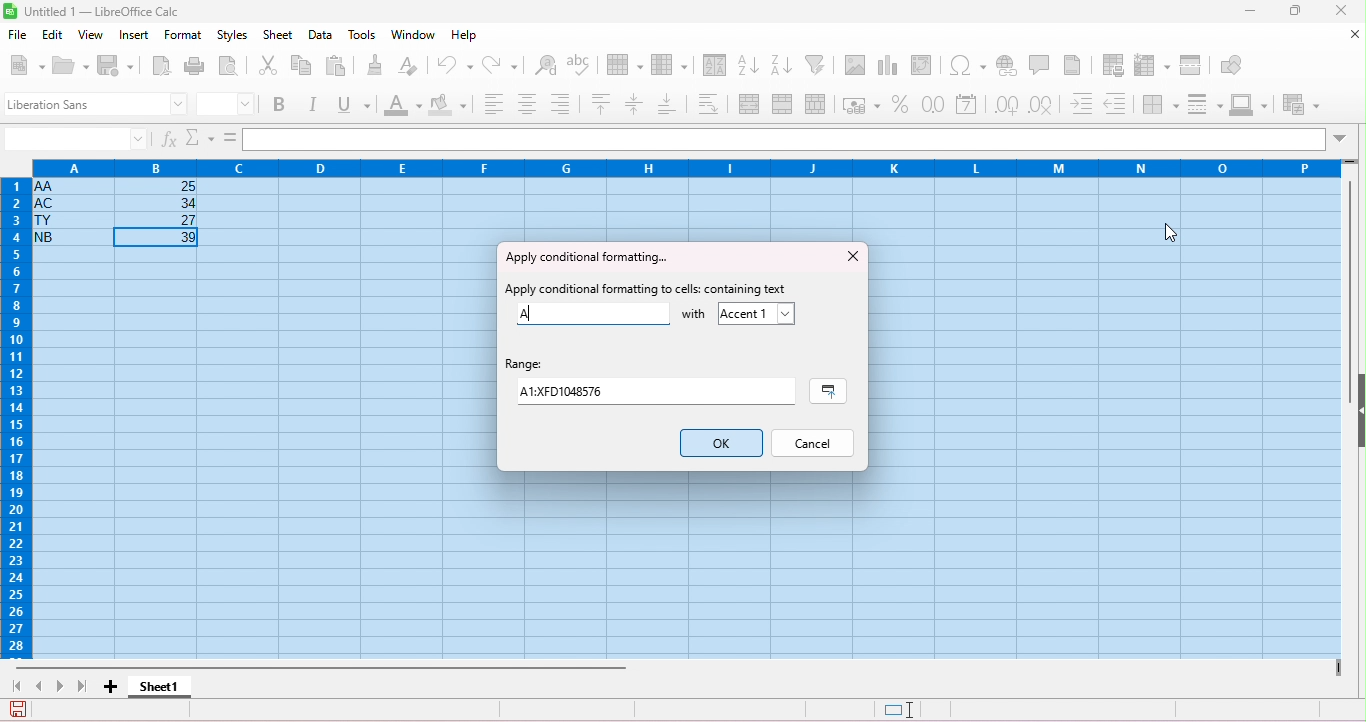 This screenshot has height=722, width=1366. I want to click on insert special characters, so click(968, 66).